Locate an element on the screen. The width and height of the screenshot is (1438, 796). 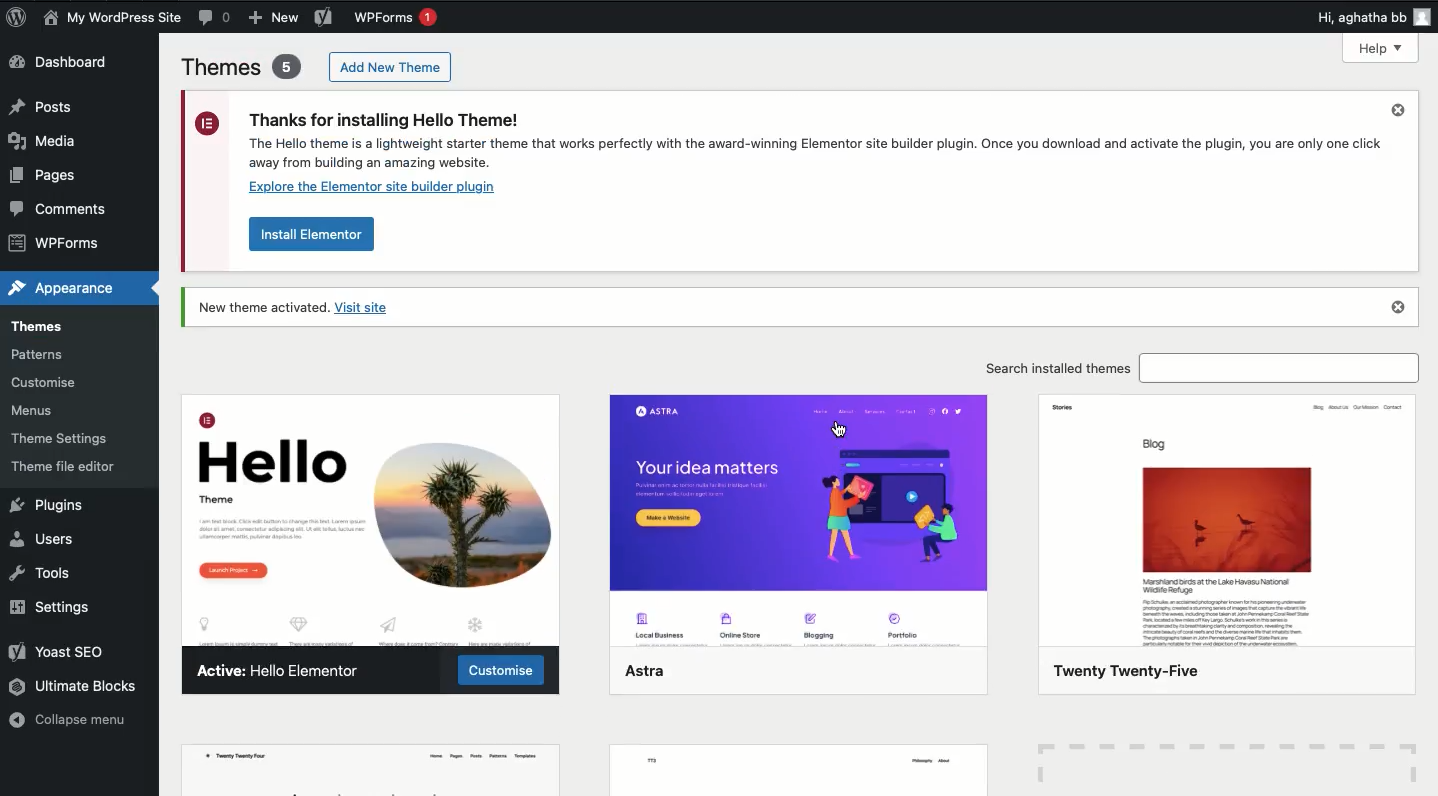
Appearance is located at coordinates (60, 287).